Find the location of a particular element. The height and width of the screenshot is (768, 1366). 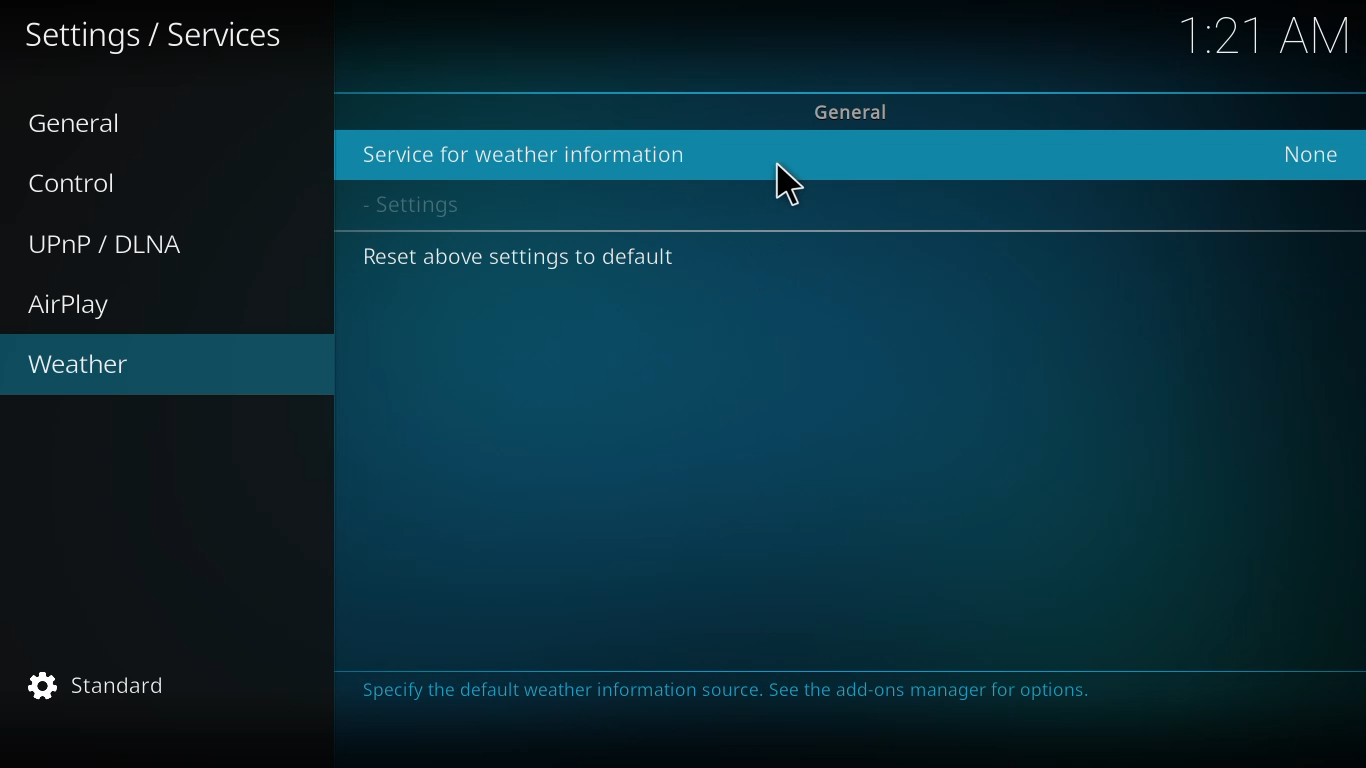

general is located at coordinates (855, 111).